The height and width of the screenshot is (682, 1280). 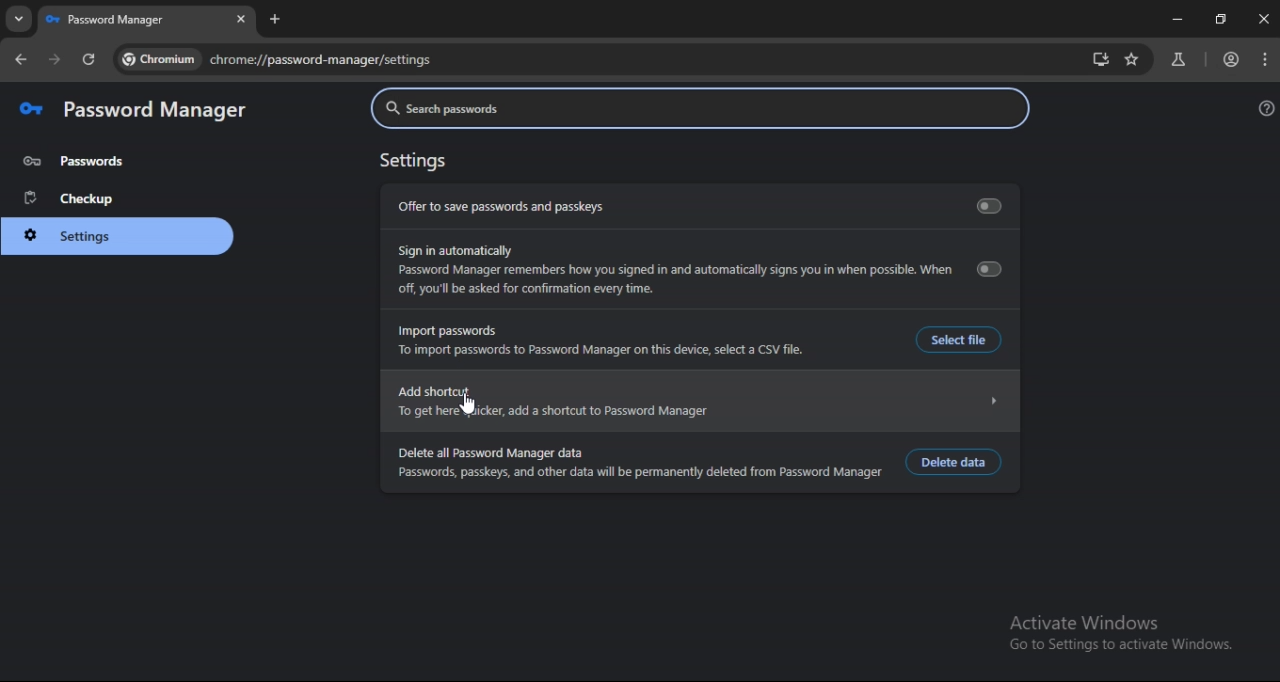 I want to click on checkup, so click(x=72, y=199).